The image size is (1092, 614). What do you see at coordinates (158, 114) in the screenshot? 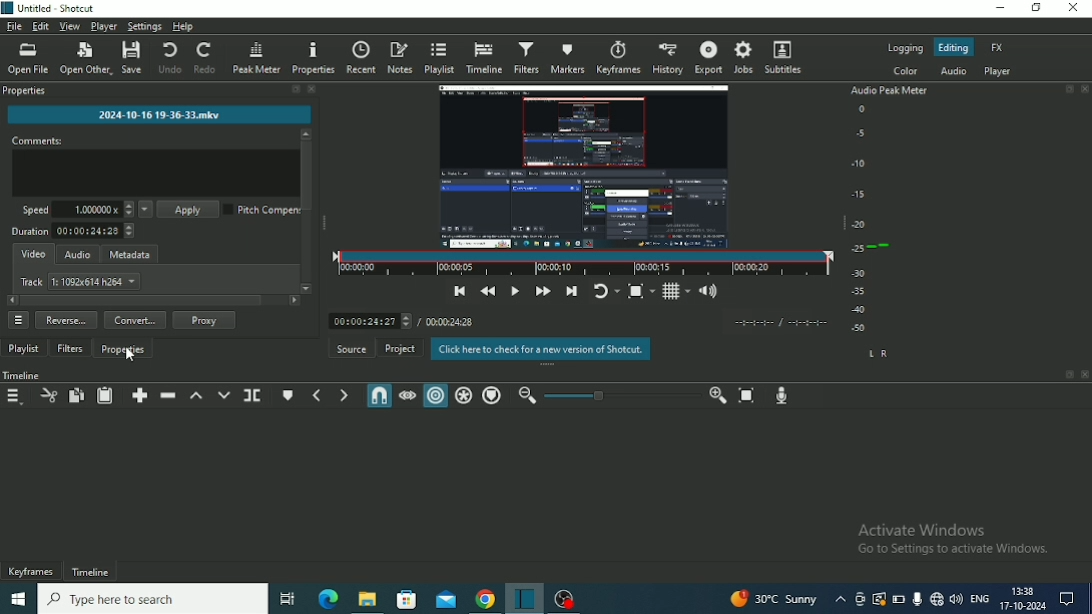
I see `Video name` at bounding box center [158, 114].